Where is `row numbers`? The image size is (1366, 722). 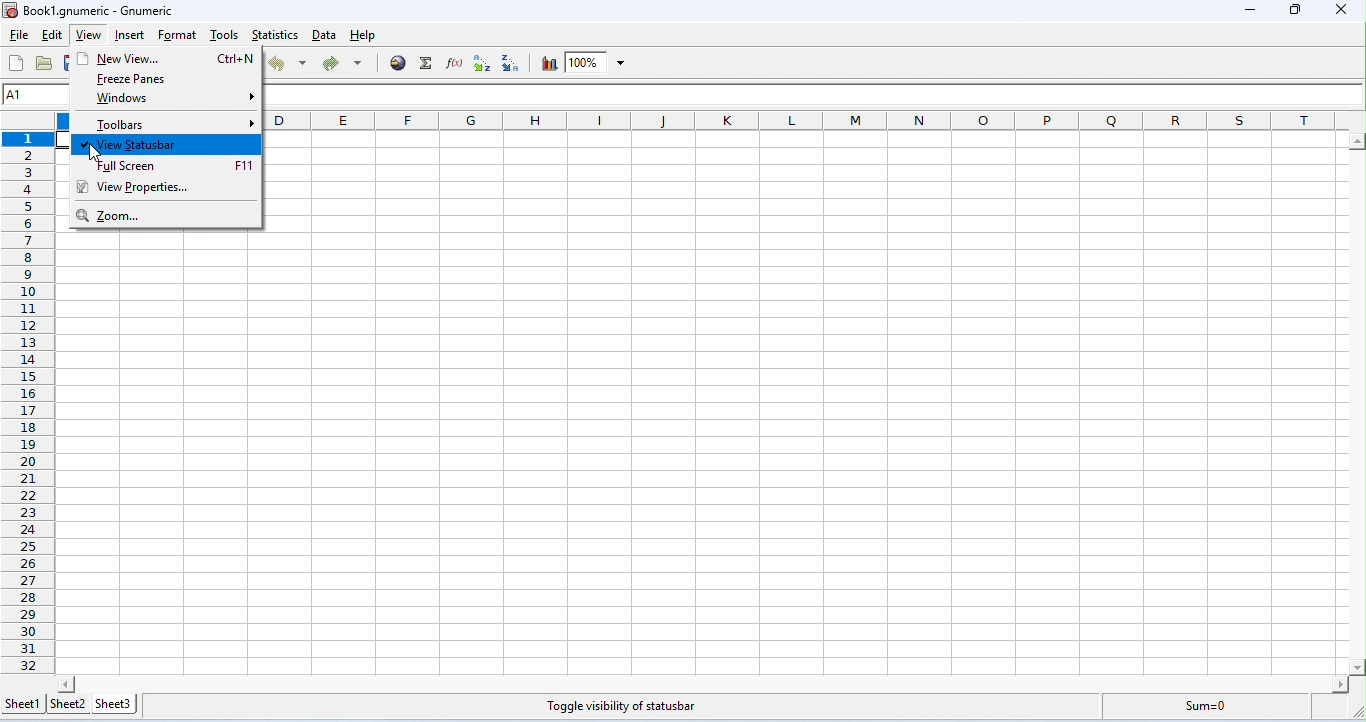
row numbers is located at coordinates (27, 402).